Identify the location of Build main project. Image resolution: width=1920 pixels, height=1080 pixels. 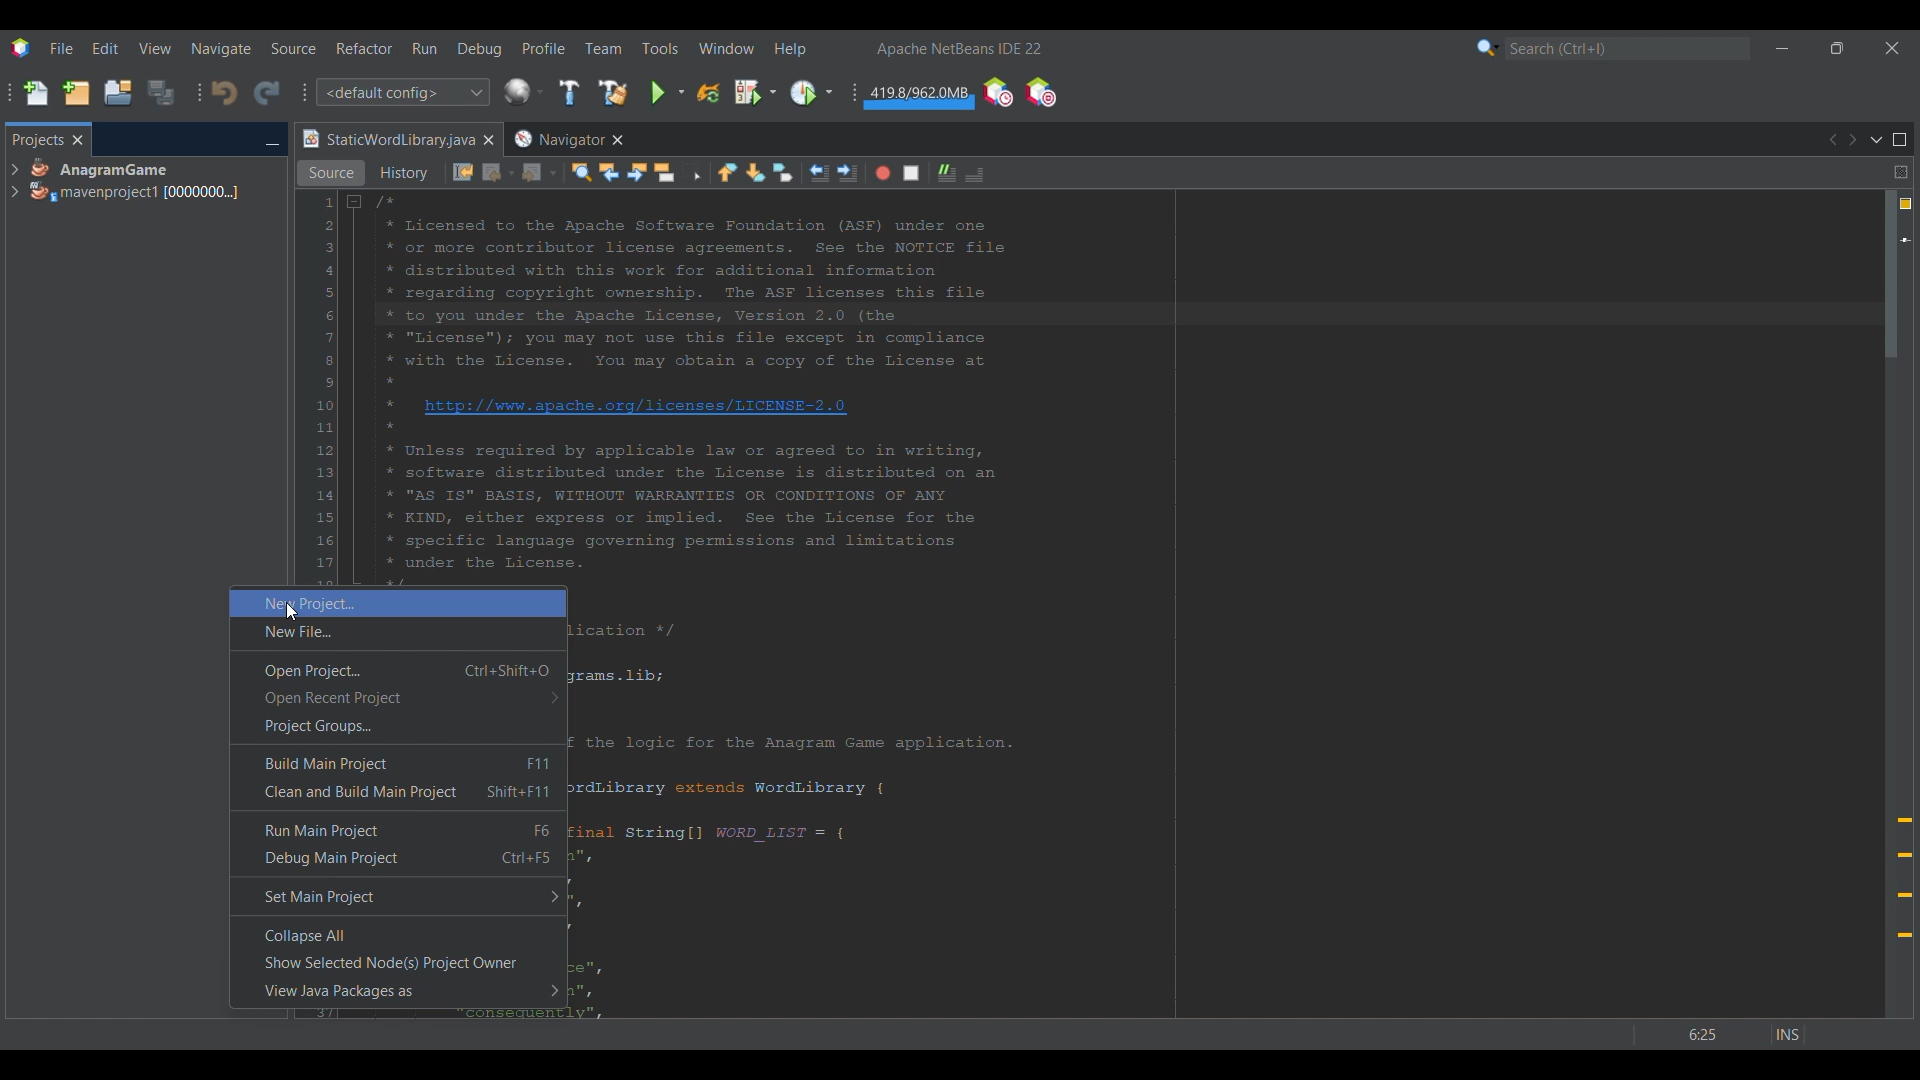
(568, 92).